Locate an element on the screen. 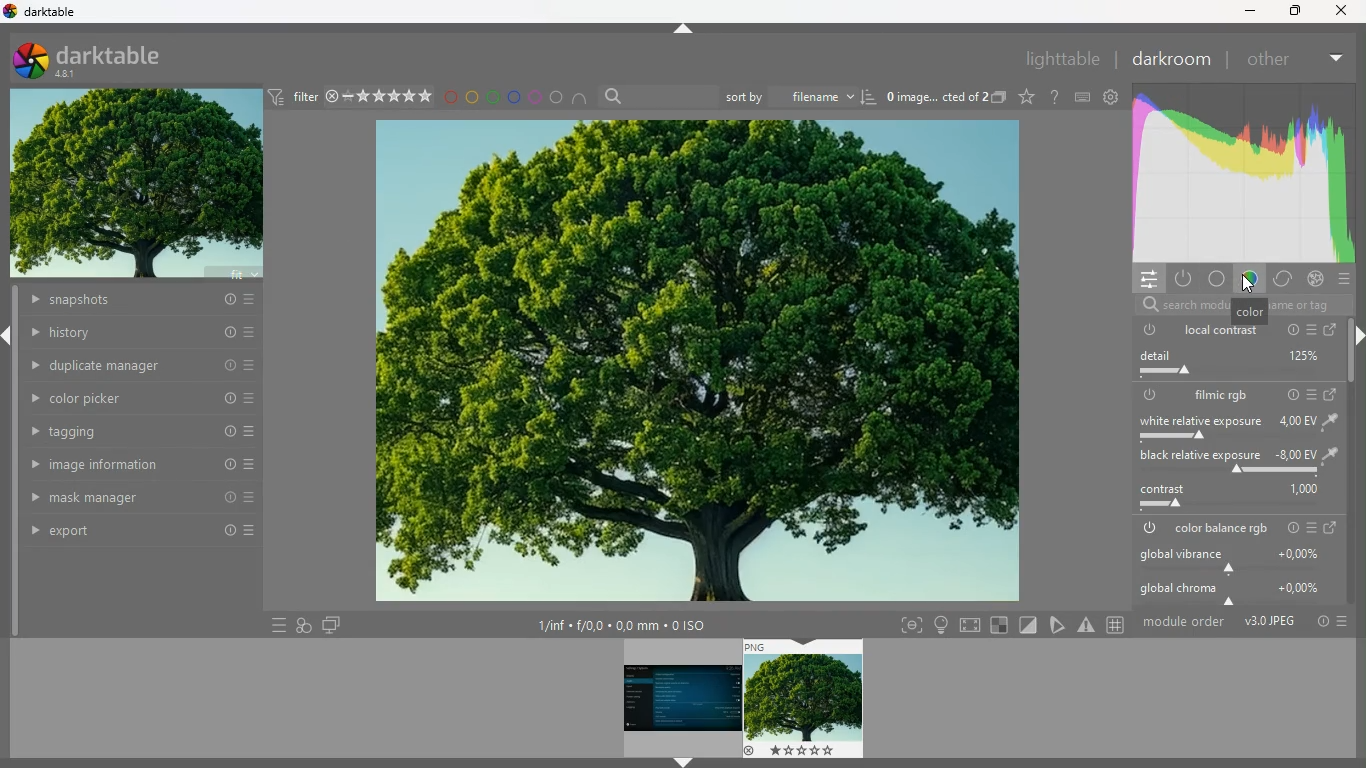  export is located at coordinates (143, 531).